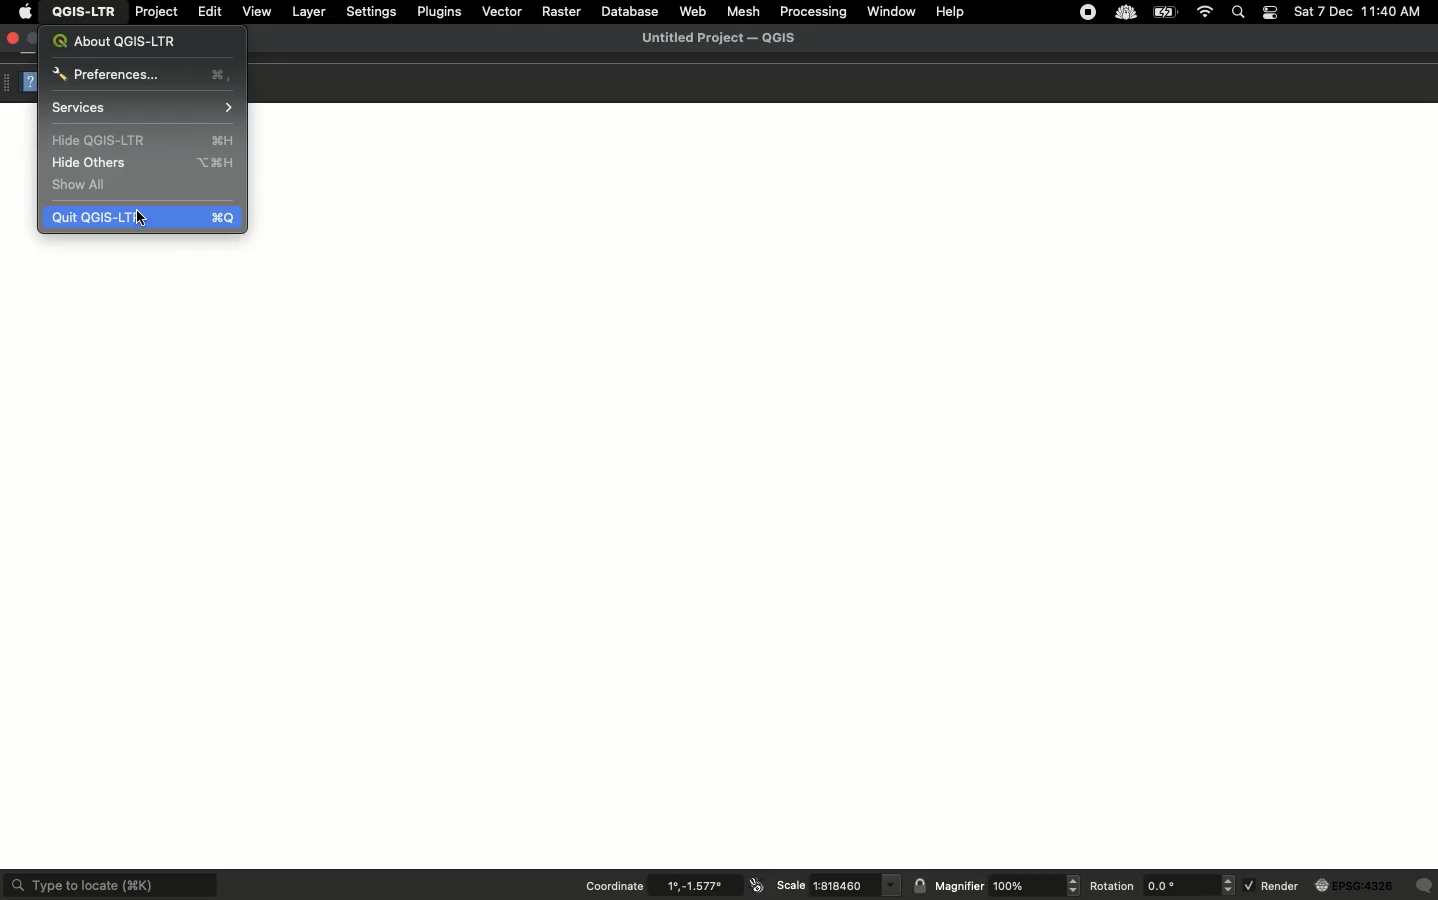 The width and height of the screenshot is (1438, 900). Describe the element at coordinates (211, 10) in the screenshot. I see `Edit` at that location.